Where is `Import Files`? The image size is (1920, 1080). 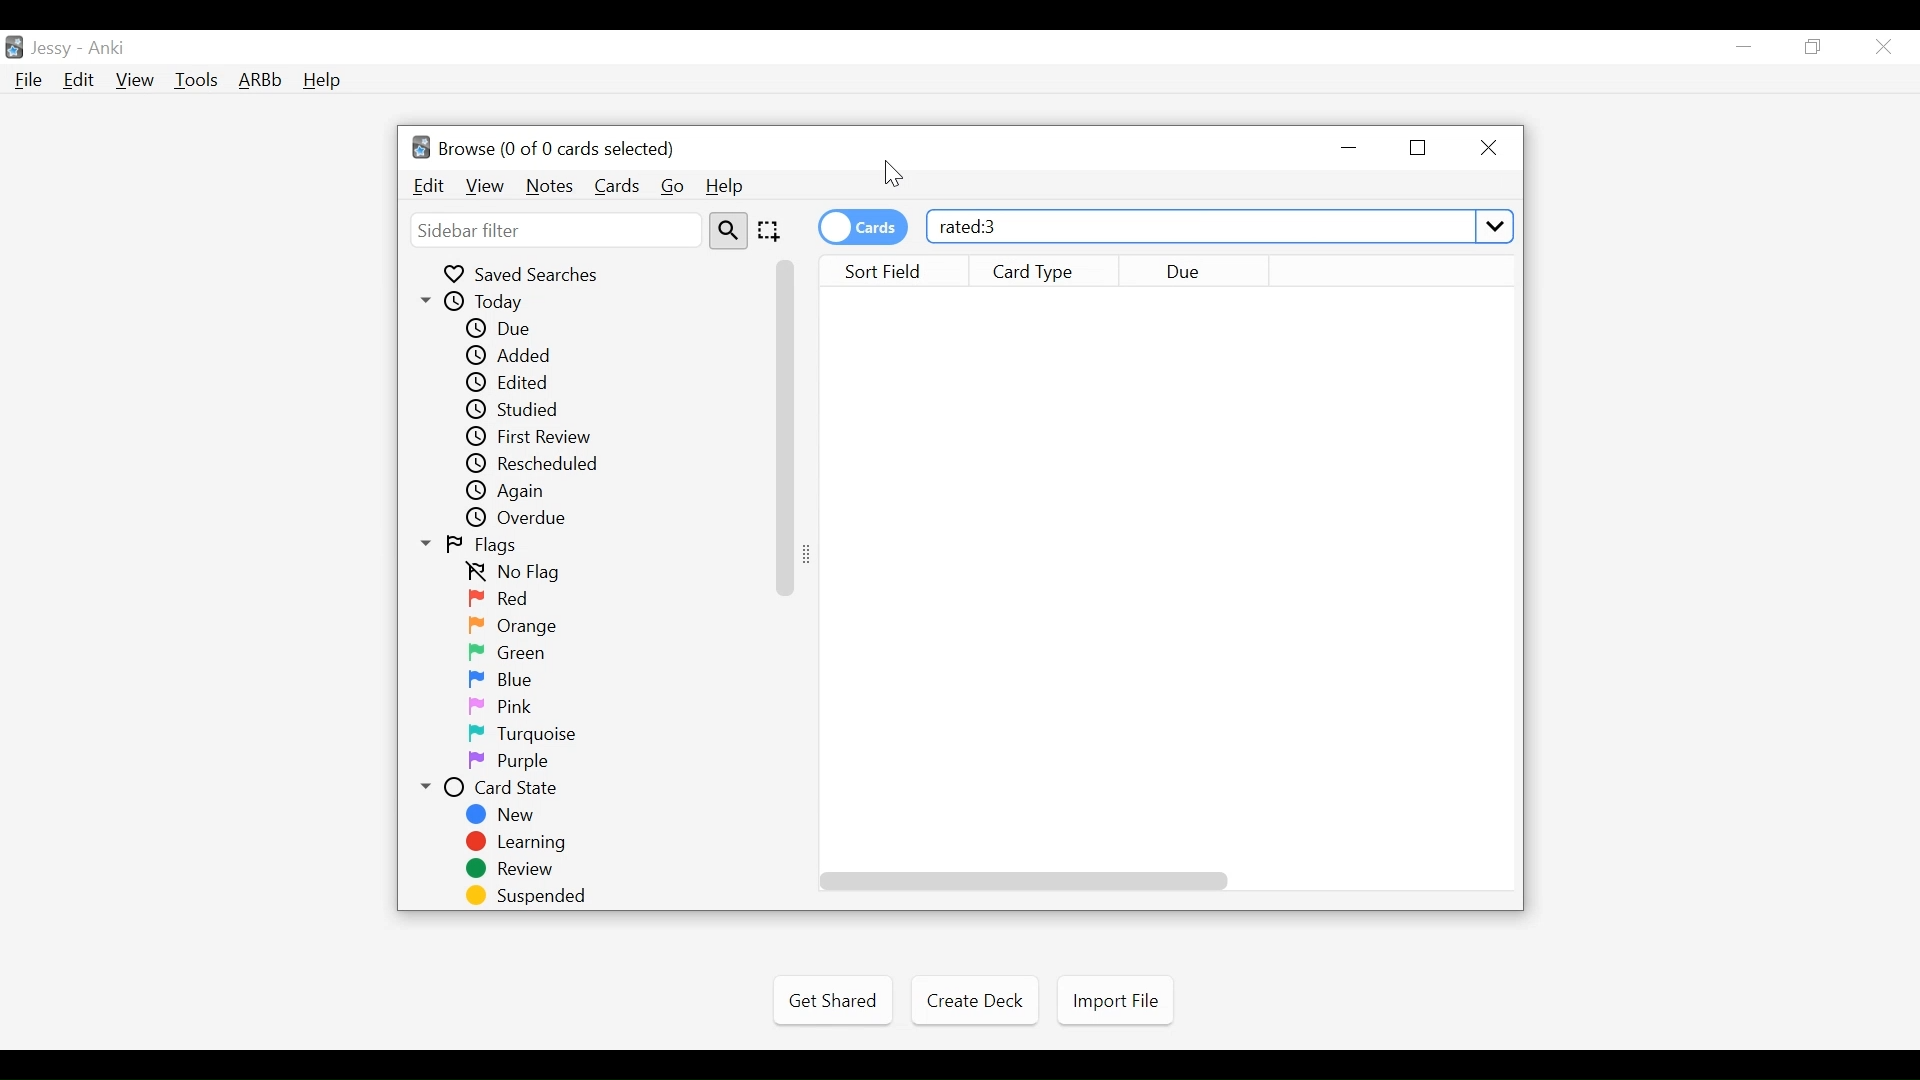 Import Files is located at coordinates (1115, 1004).